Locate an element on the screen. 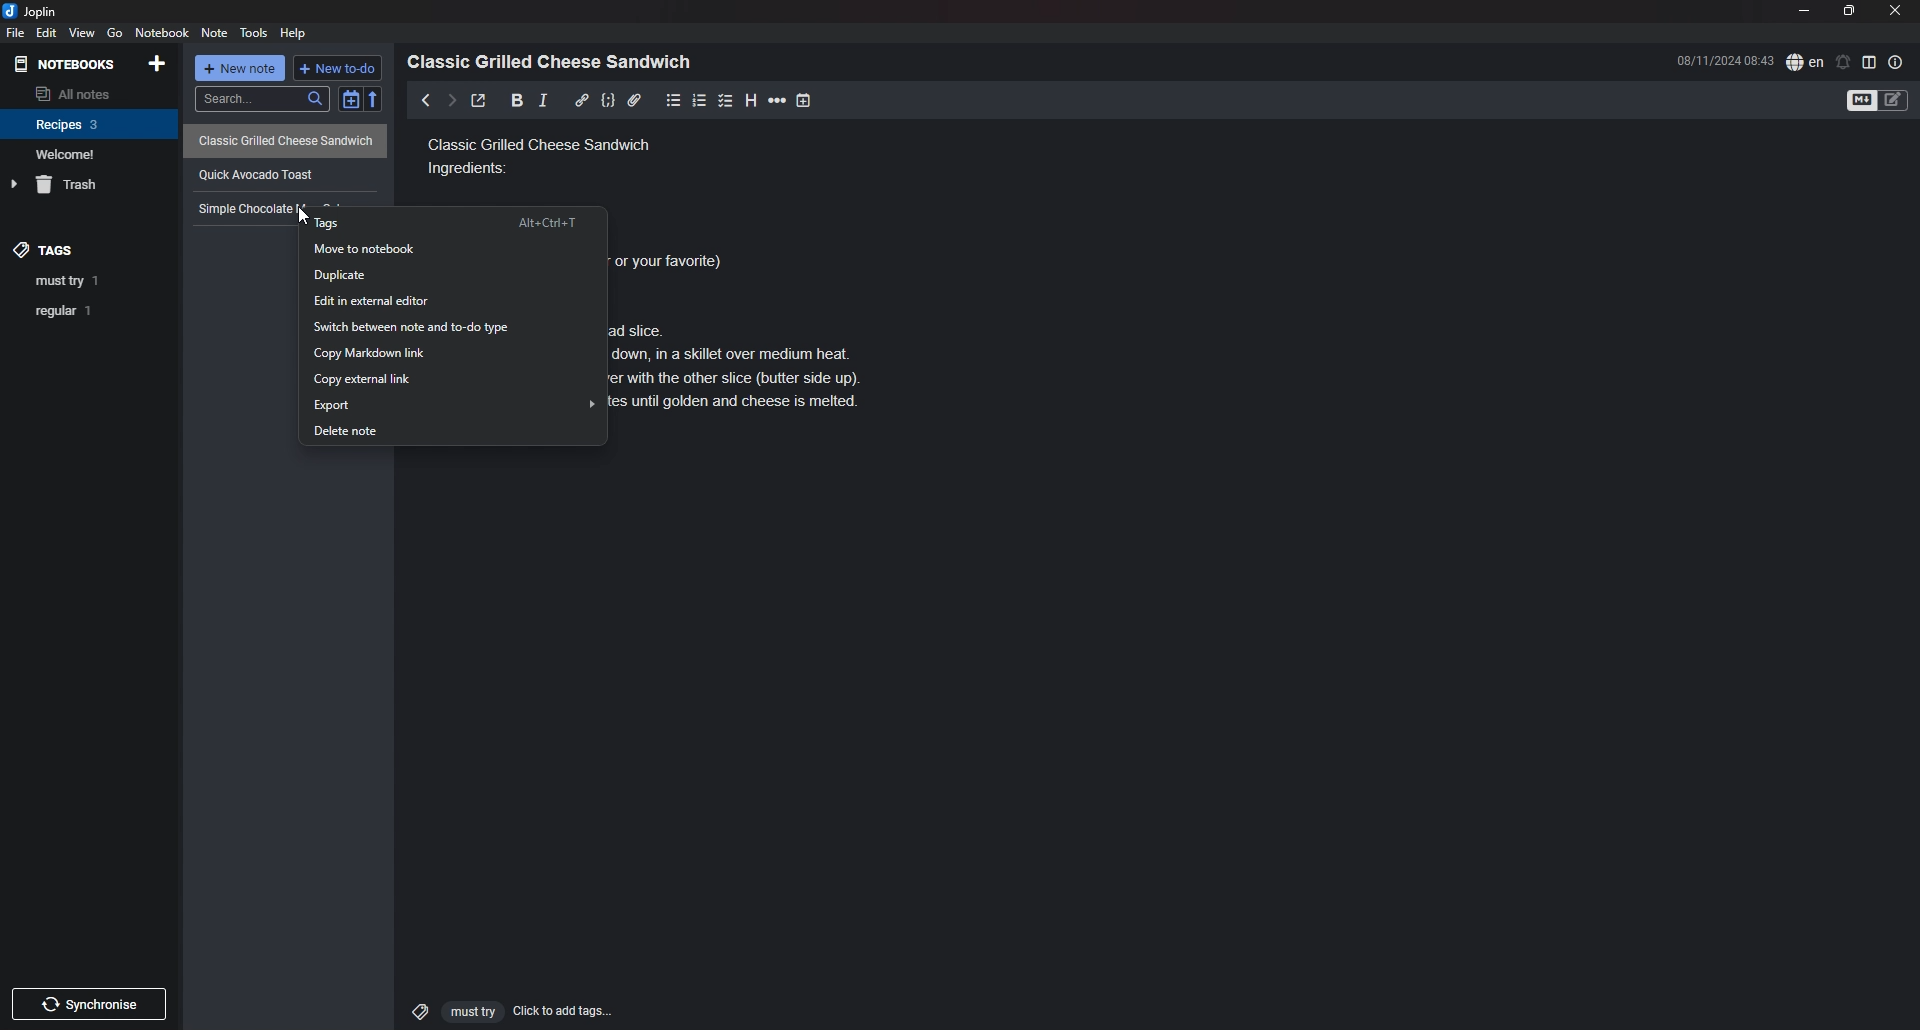 The width and height of the screenshot is (1920, 1030). toggle editor is located at coordinates (1879, 102).